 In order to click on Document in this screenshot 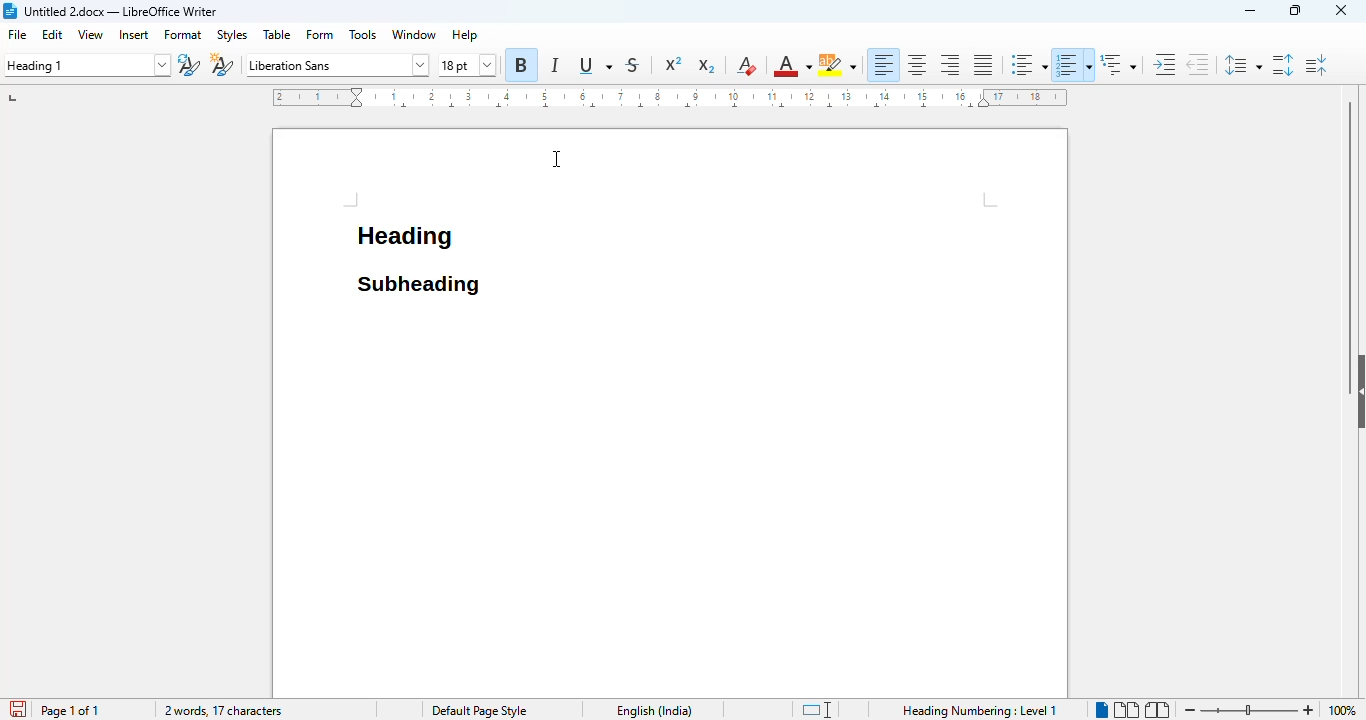, I will do `click(778, 216)`.